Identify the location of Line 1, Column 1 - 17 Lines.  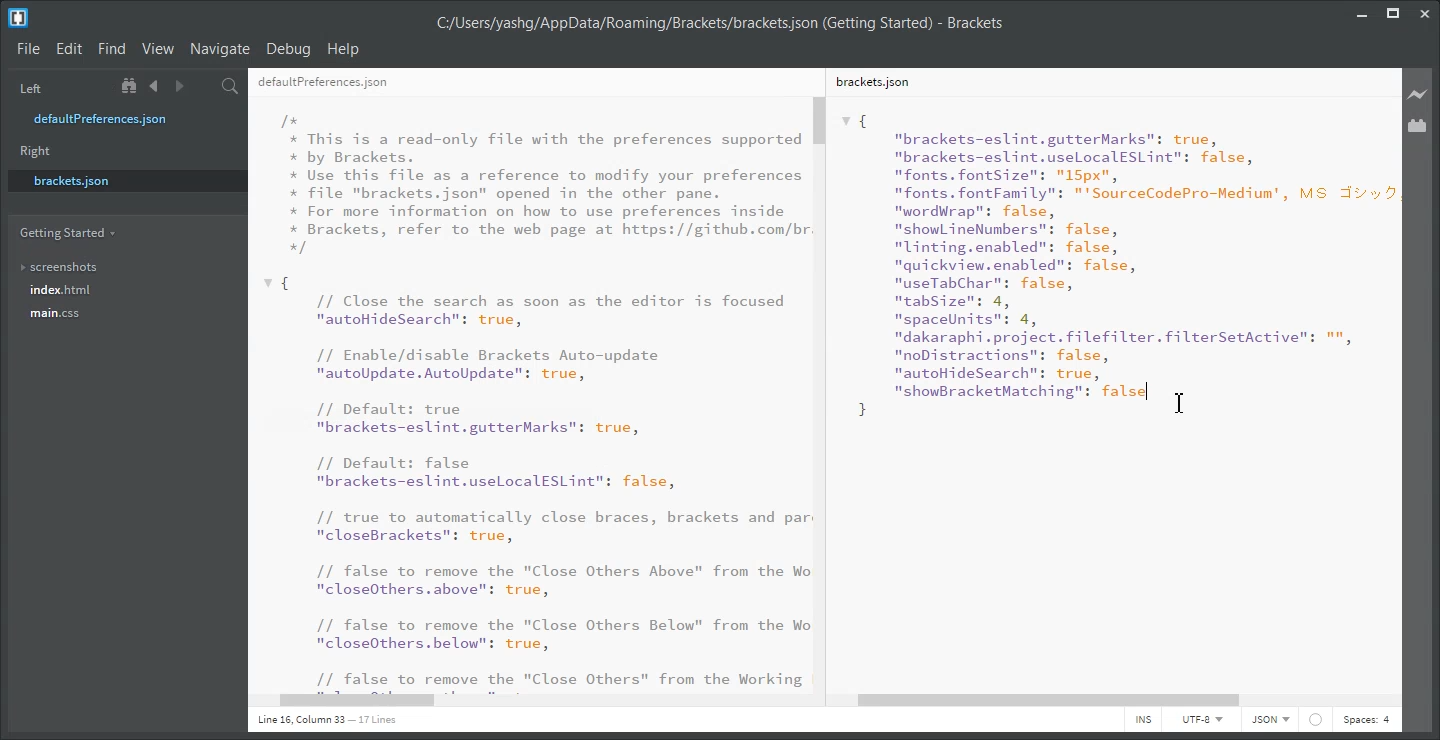
(324, 721).